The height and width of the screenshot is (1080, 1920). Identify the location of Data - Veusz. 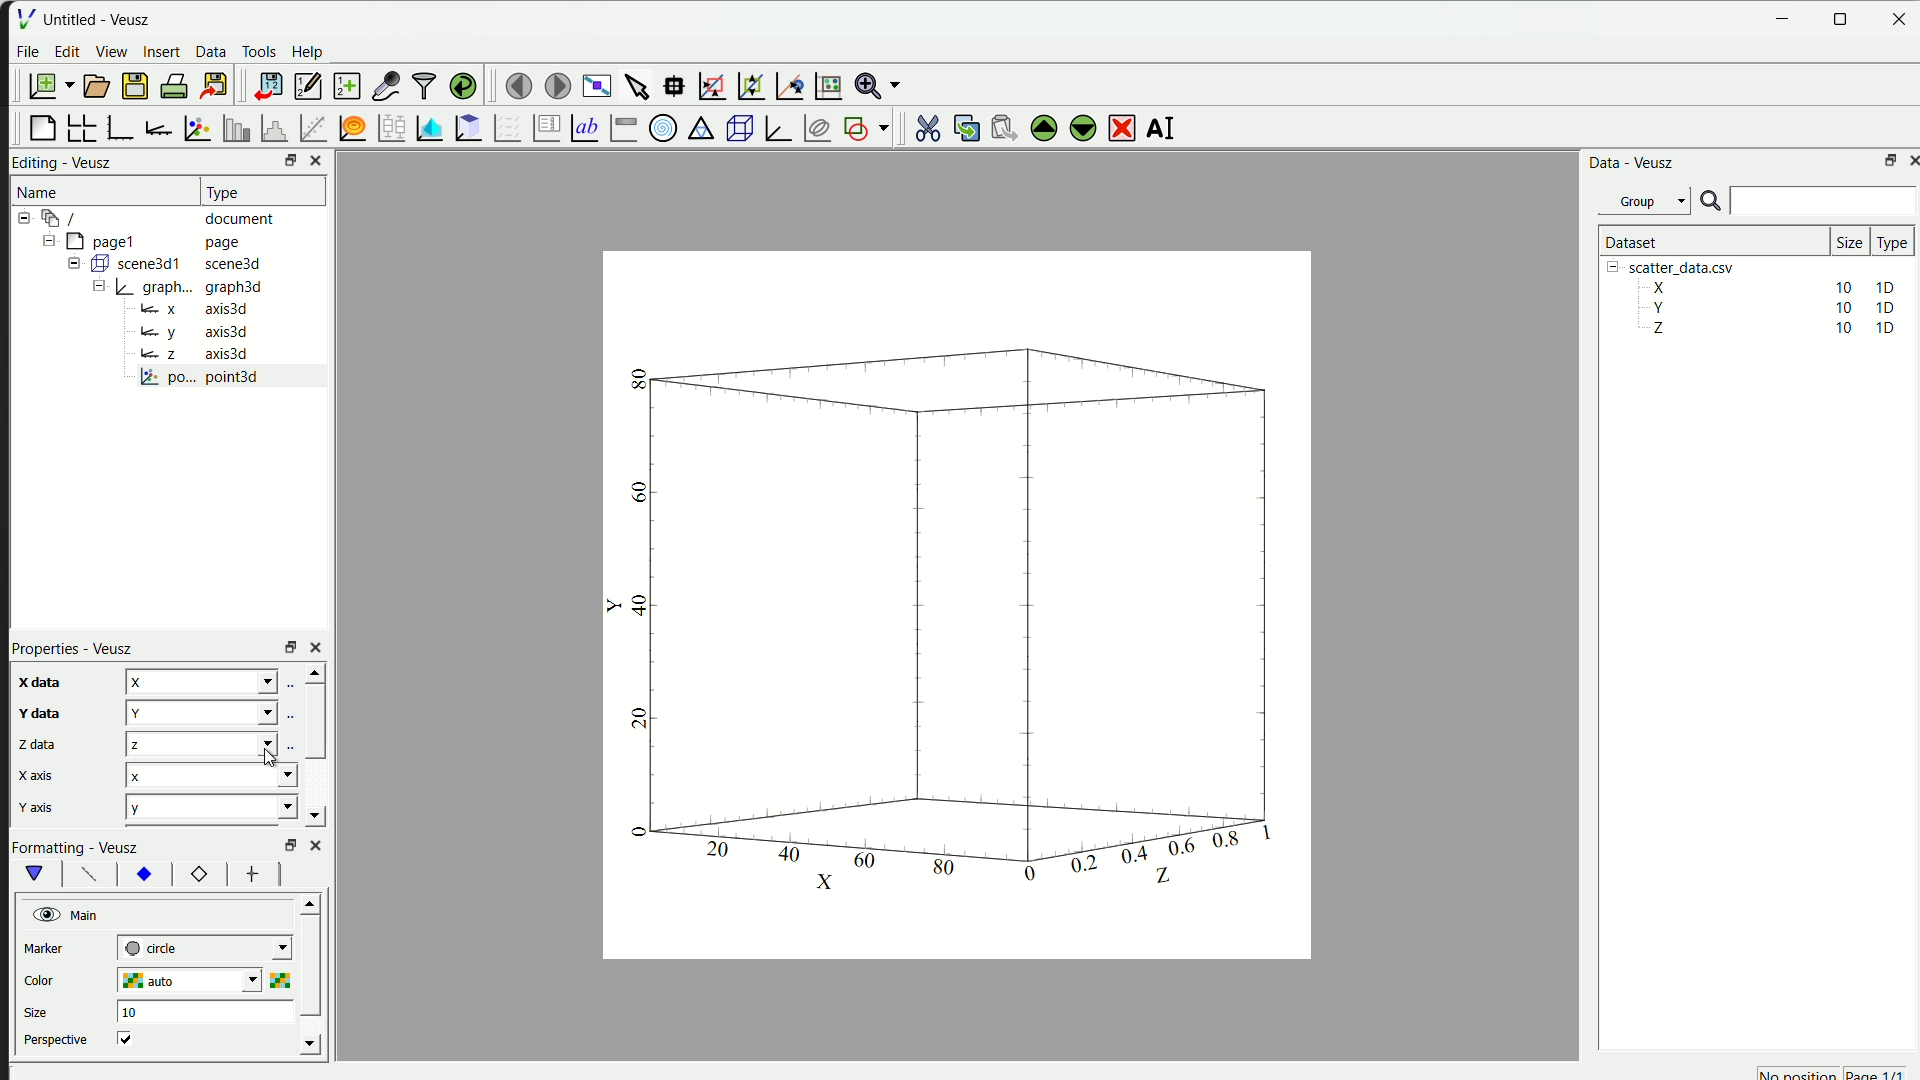
(1628, 163).